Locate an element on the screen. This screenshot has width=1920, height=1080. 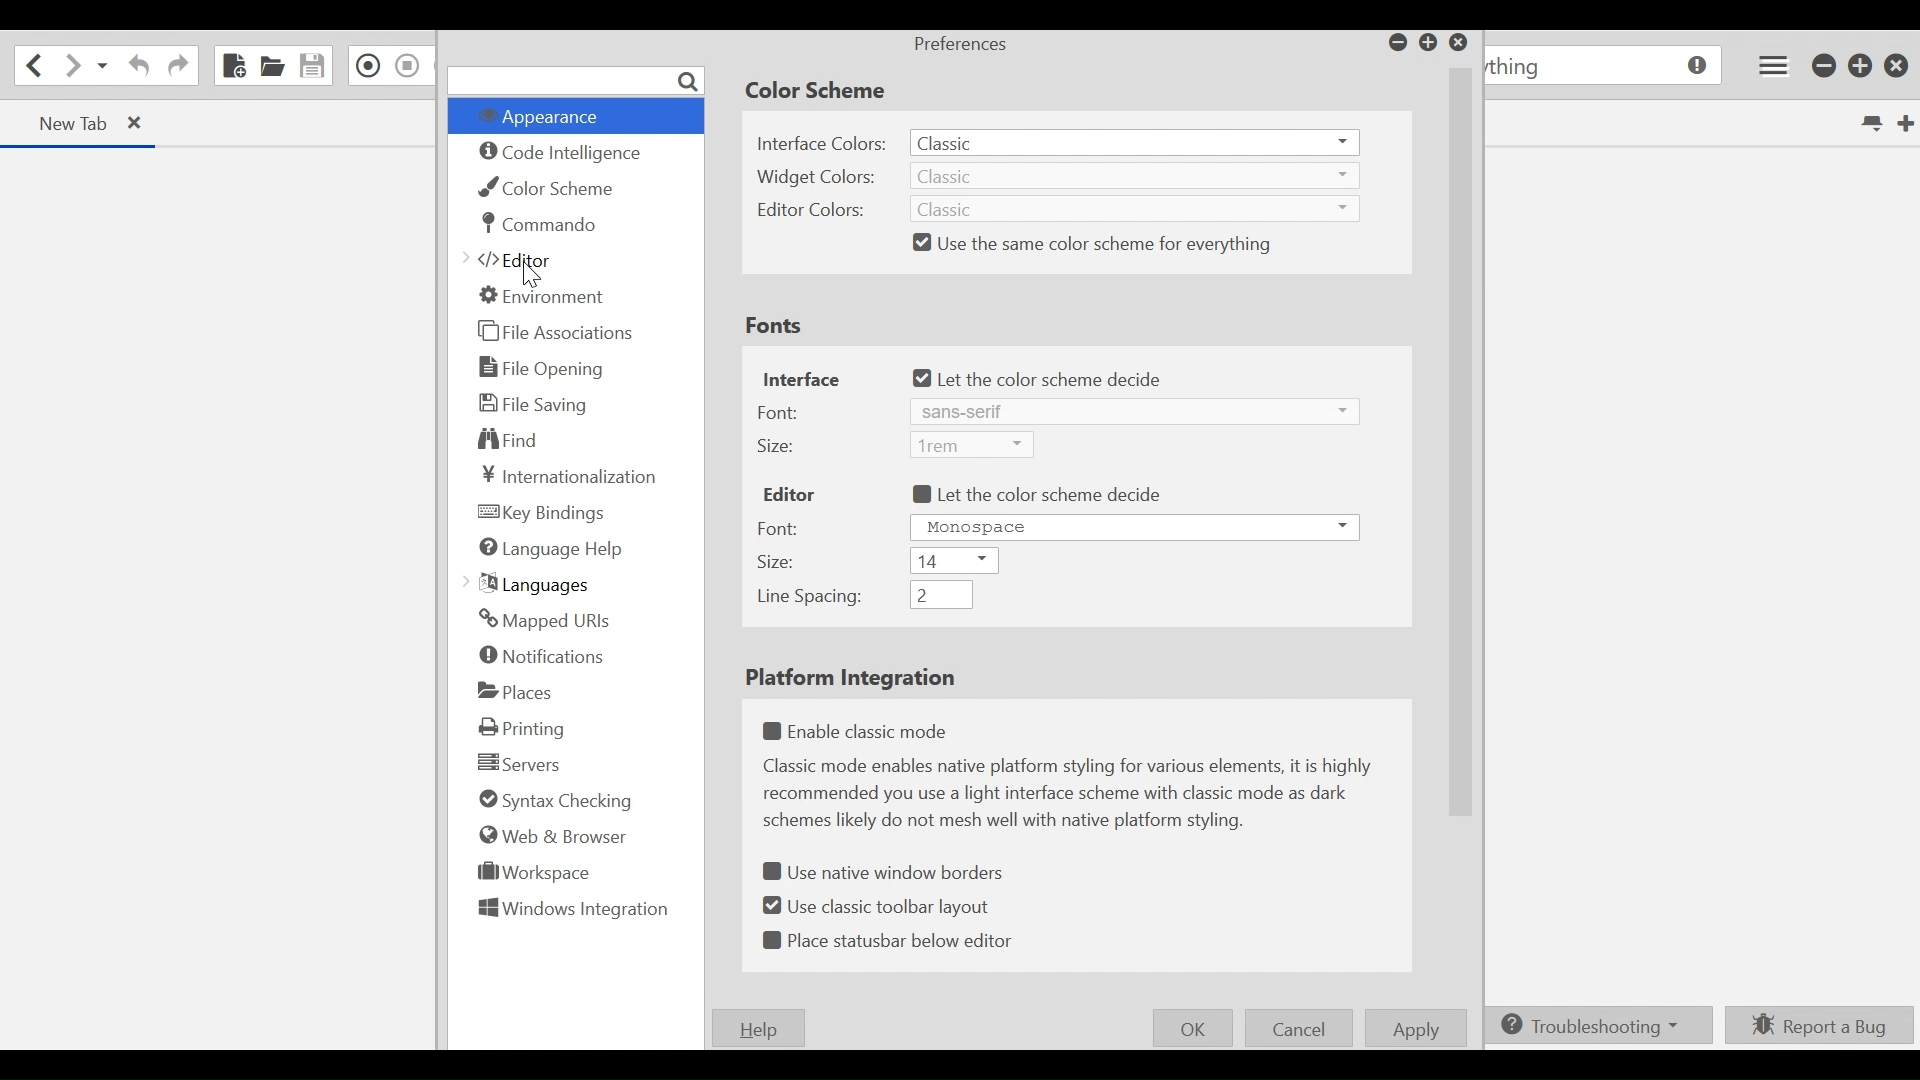
Size dropdown menu is located at coordinates (953, 559).